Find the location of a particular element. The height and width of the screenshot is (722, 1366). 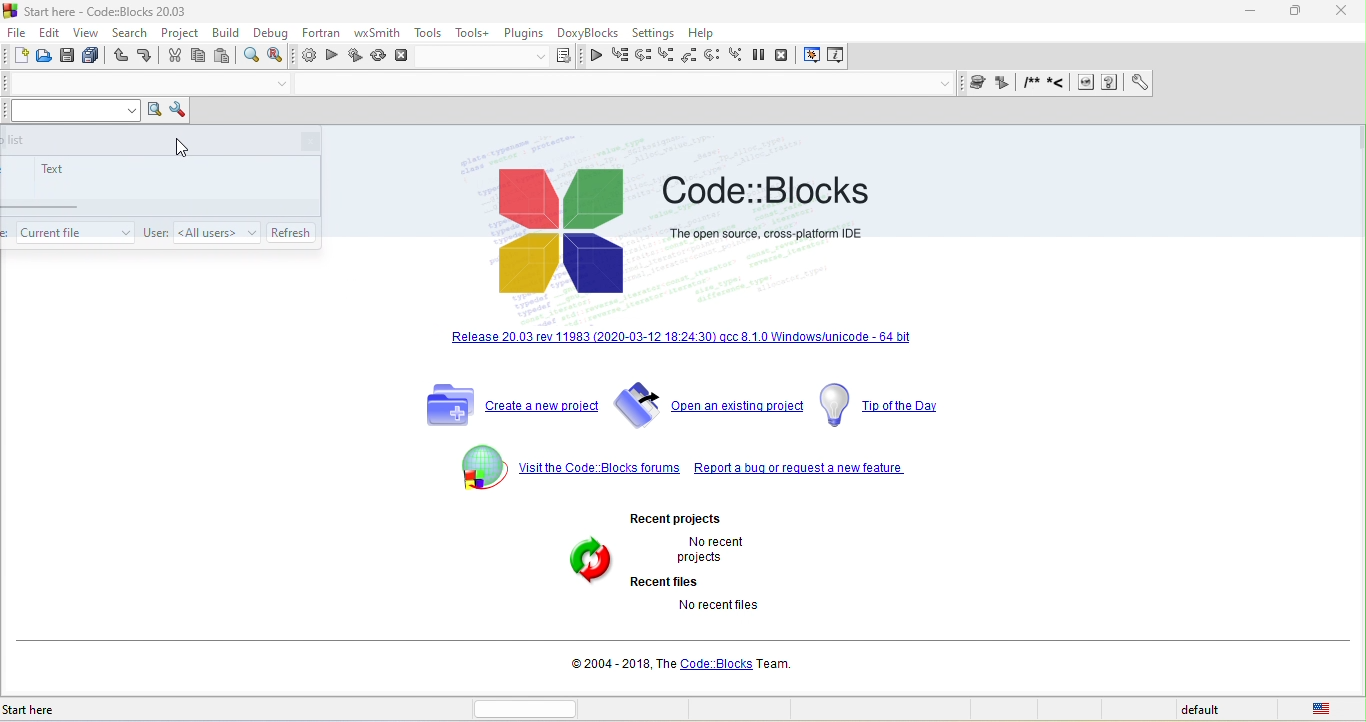

minimize is located at coordinates (1256, 11).